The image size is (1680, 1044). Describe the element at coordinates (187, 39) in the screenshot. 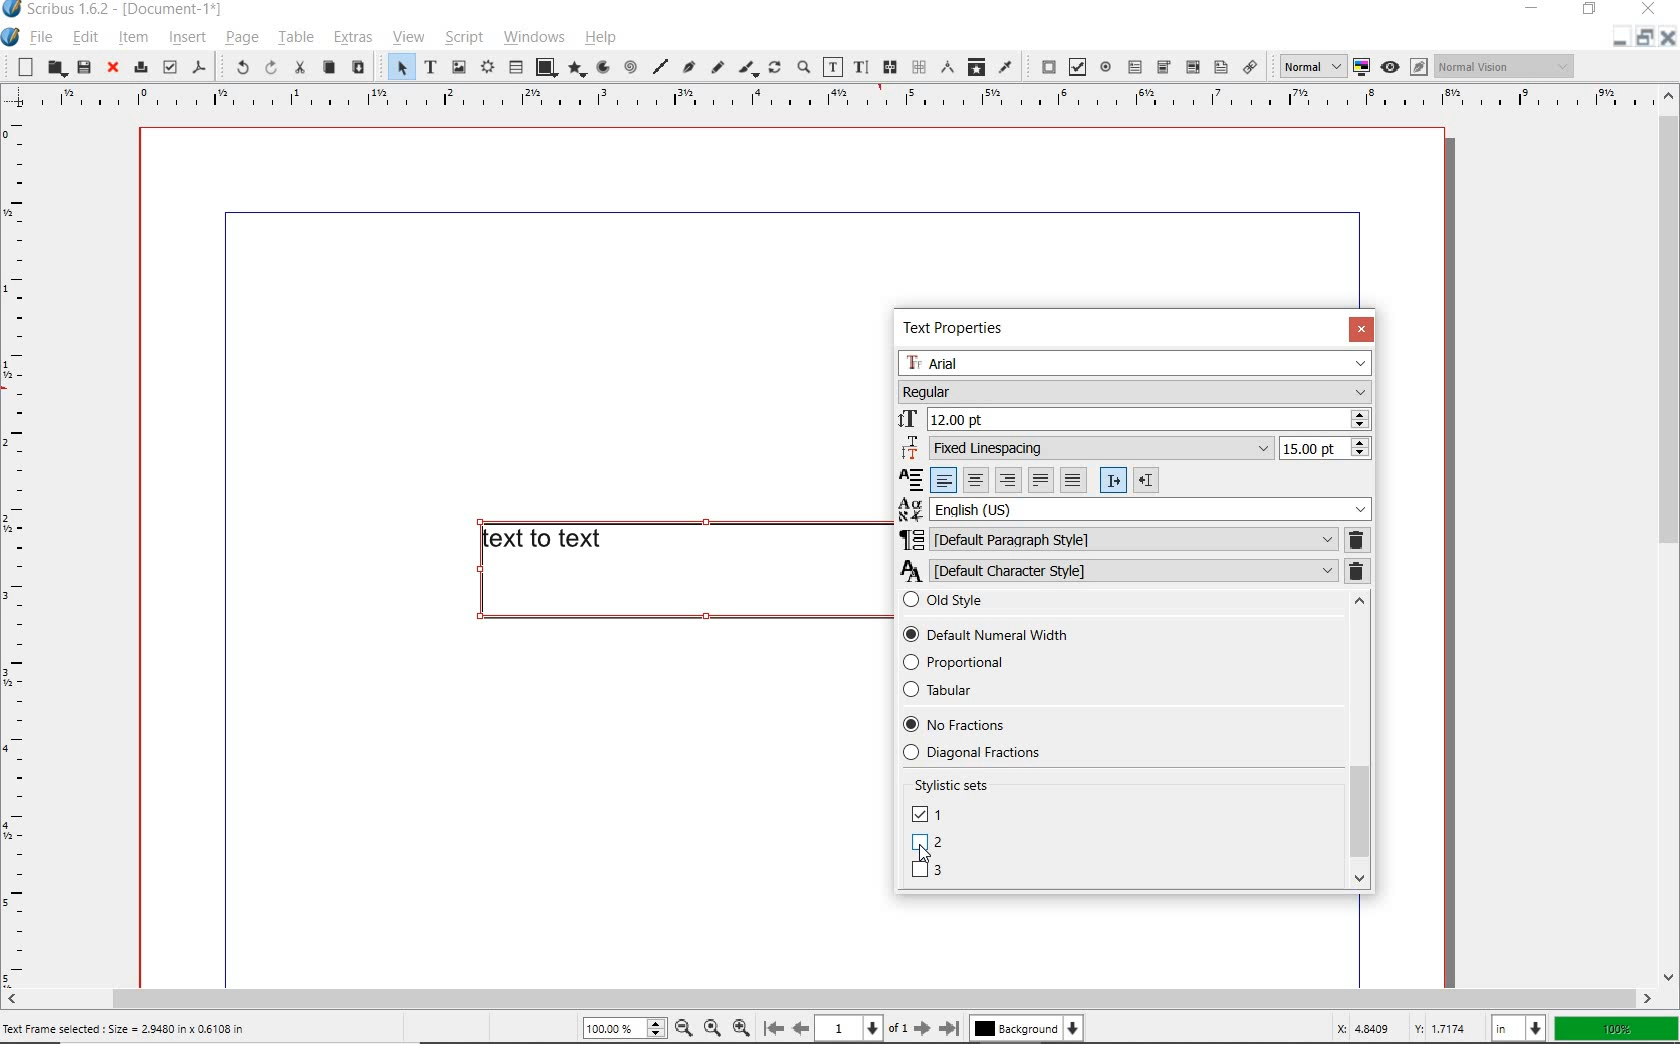

I see `insert` at that location.